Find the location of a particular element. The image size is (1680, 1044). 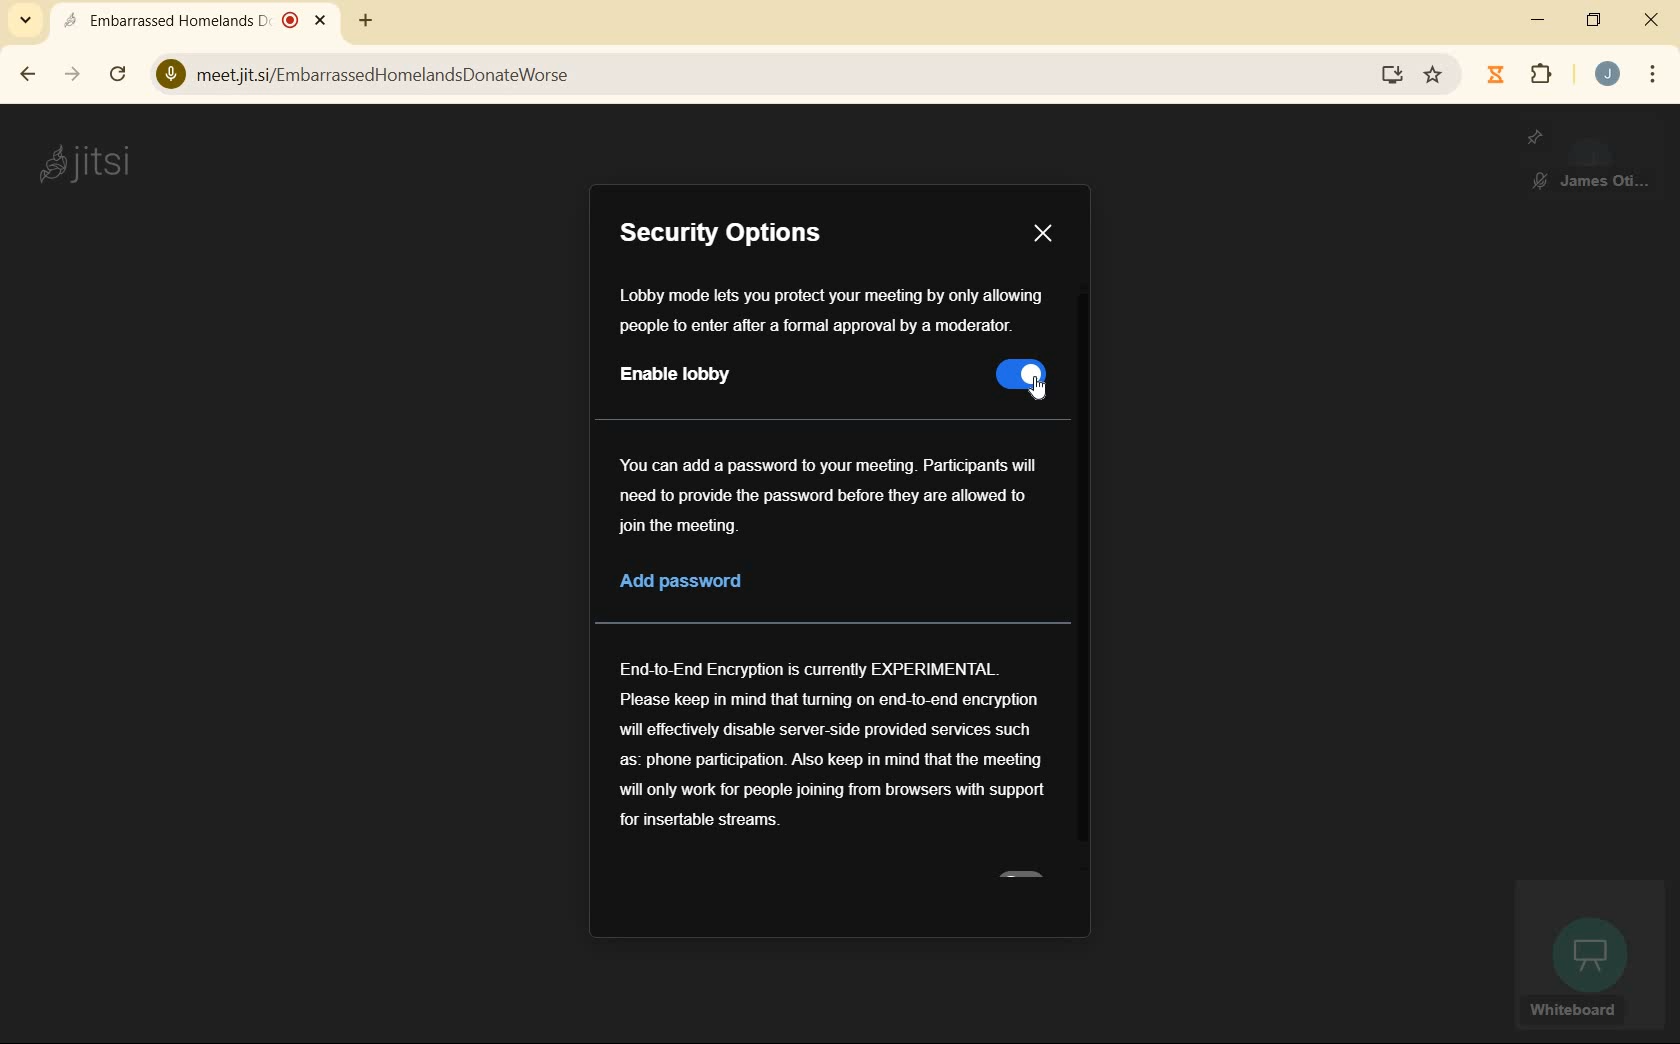

forward is located at coordinates (71, 75).